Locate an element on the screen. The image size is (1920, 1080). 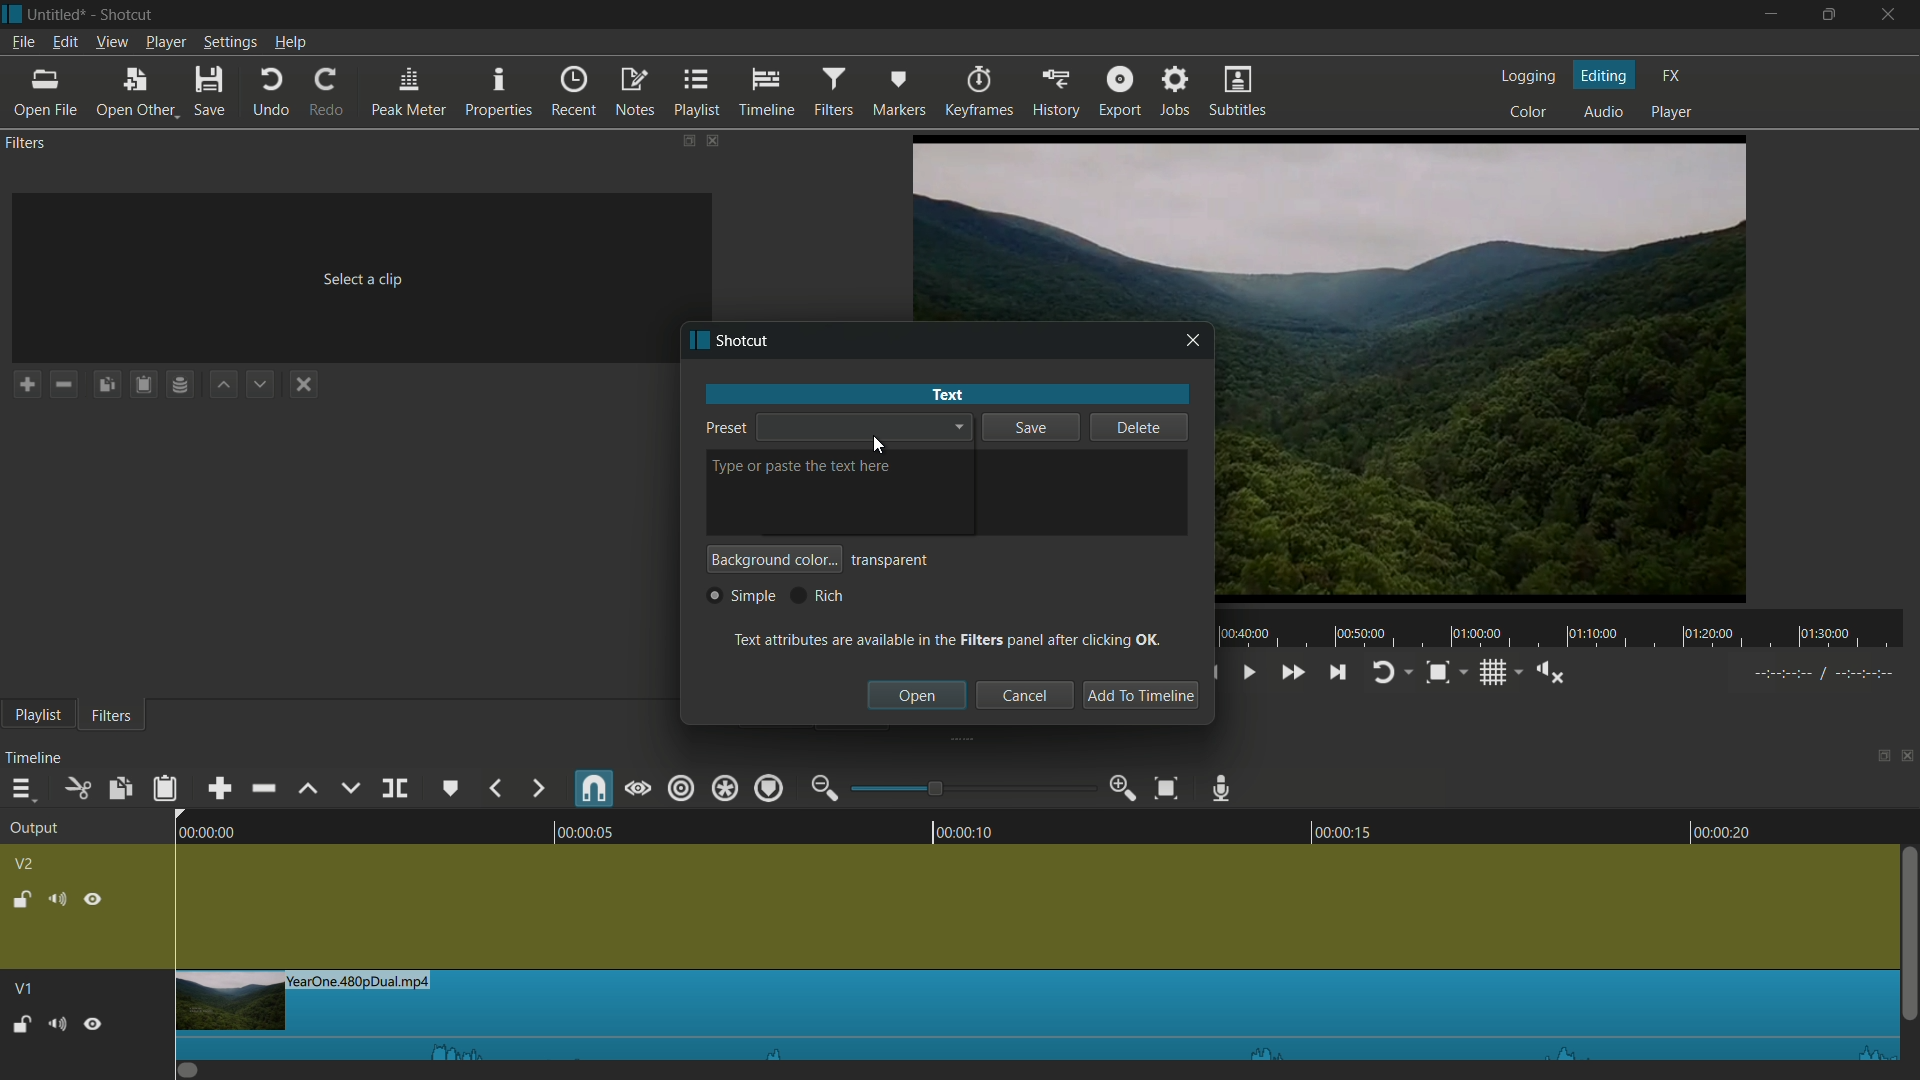
cancel is located at coordinates (1024, 696).